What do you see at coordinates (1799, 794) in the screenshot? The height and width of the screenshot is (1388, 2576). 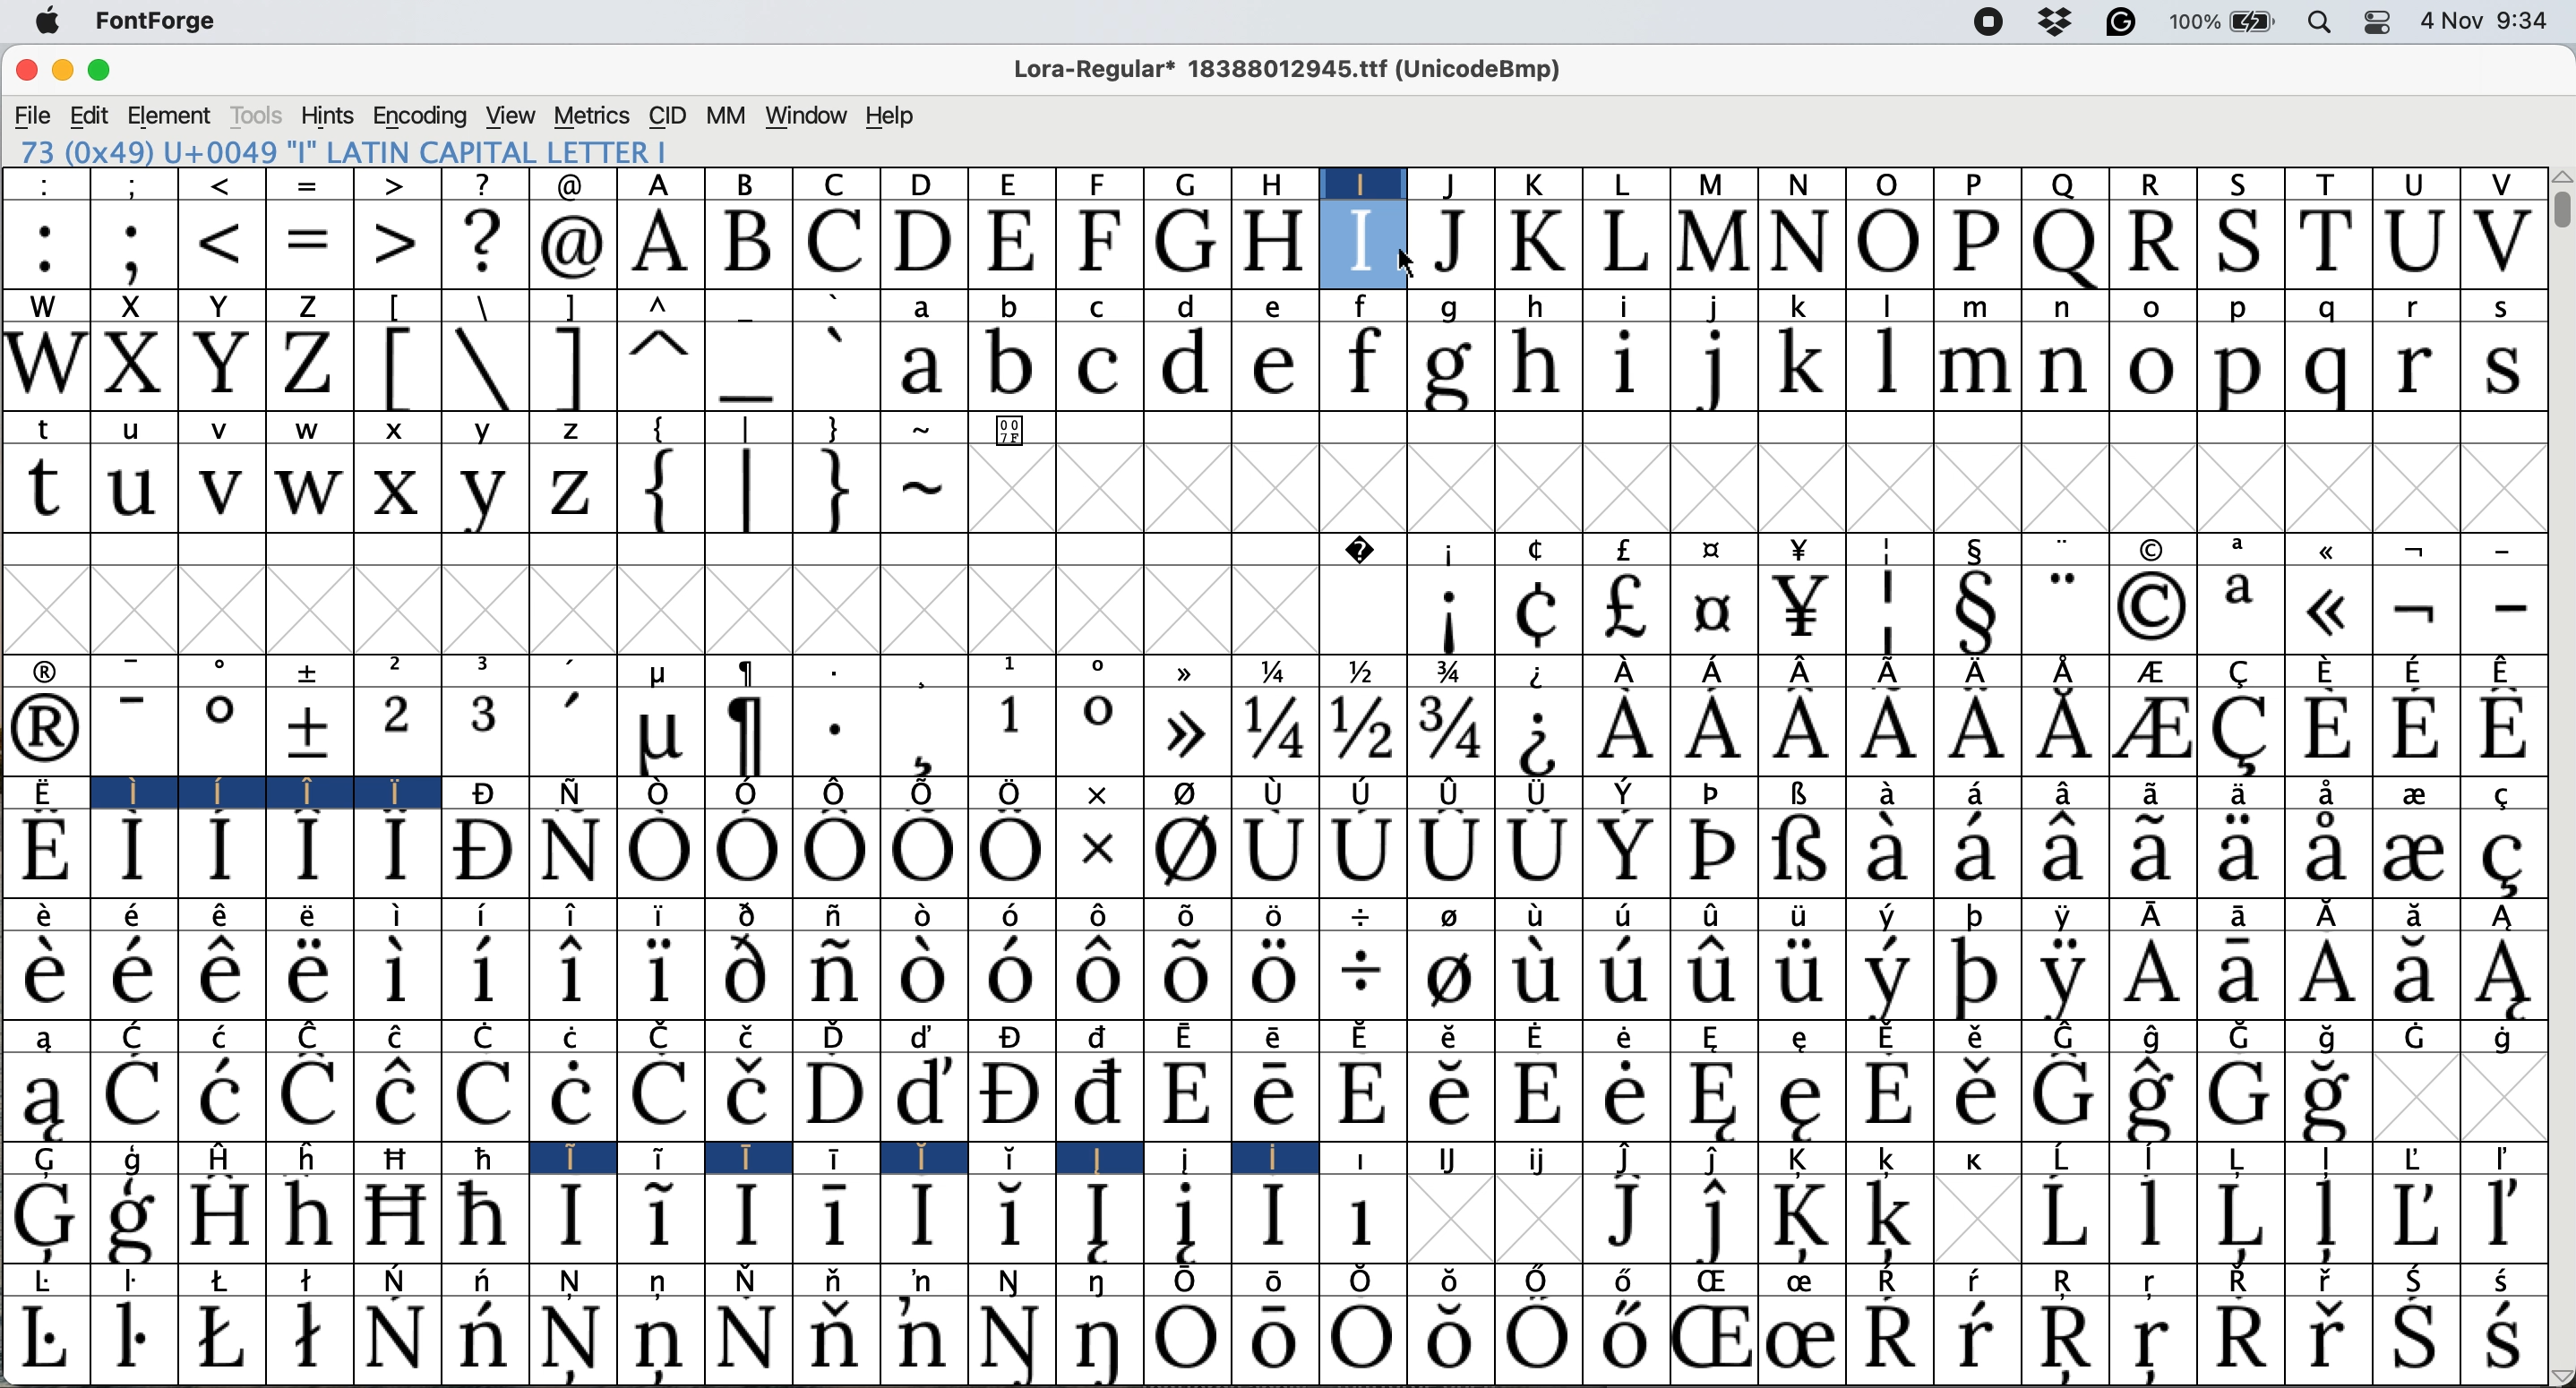 I see `symbol` at bounding box center [1799, 794].